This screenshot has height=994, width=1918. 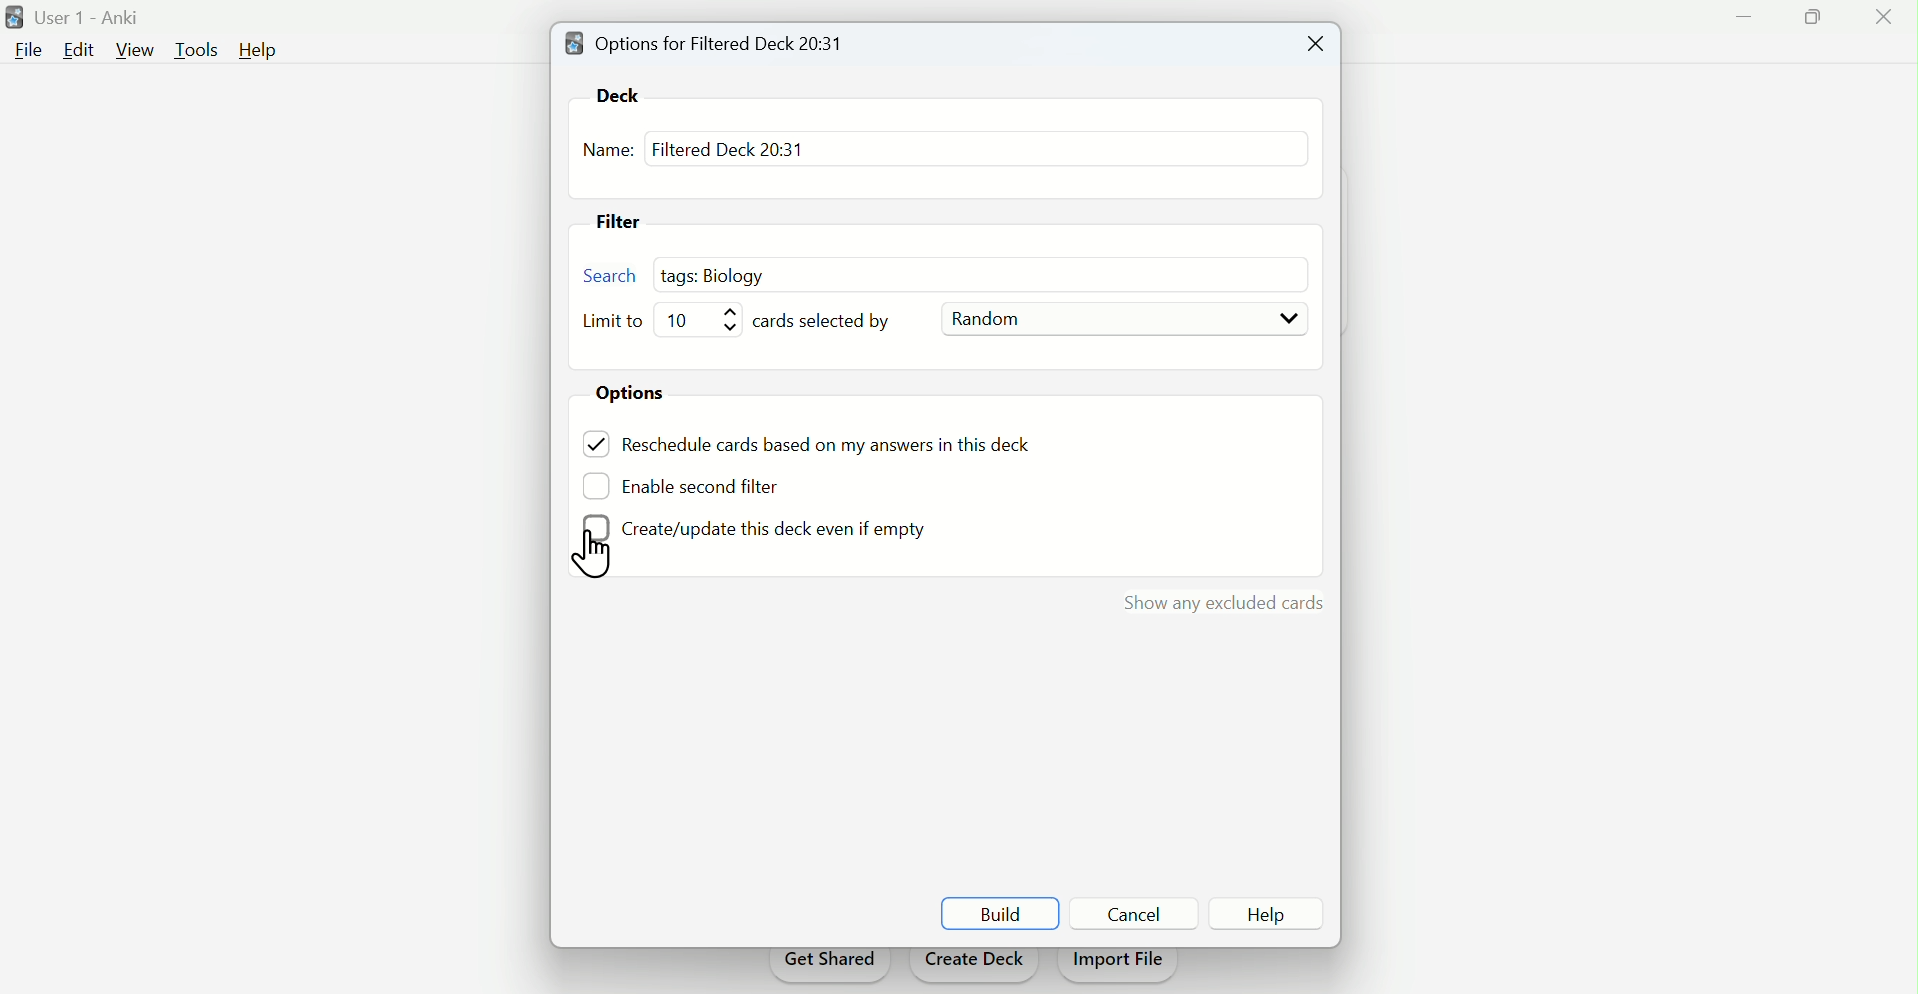 What do you see at coordinates (611, 274) in the screenshot?
I see `search` at bounding box center [611, 274].